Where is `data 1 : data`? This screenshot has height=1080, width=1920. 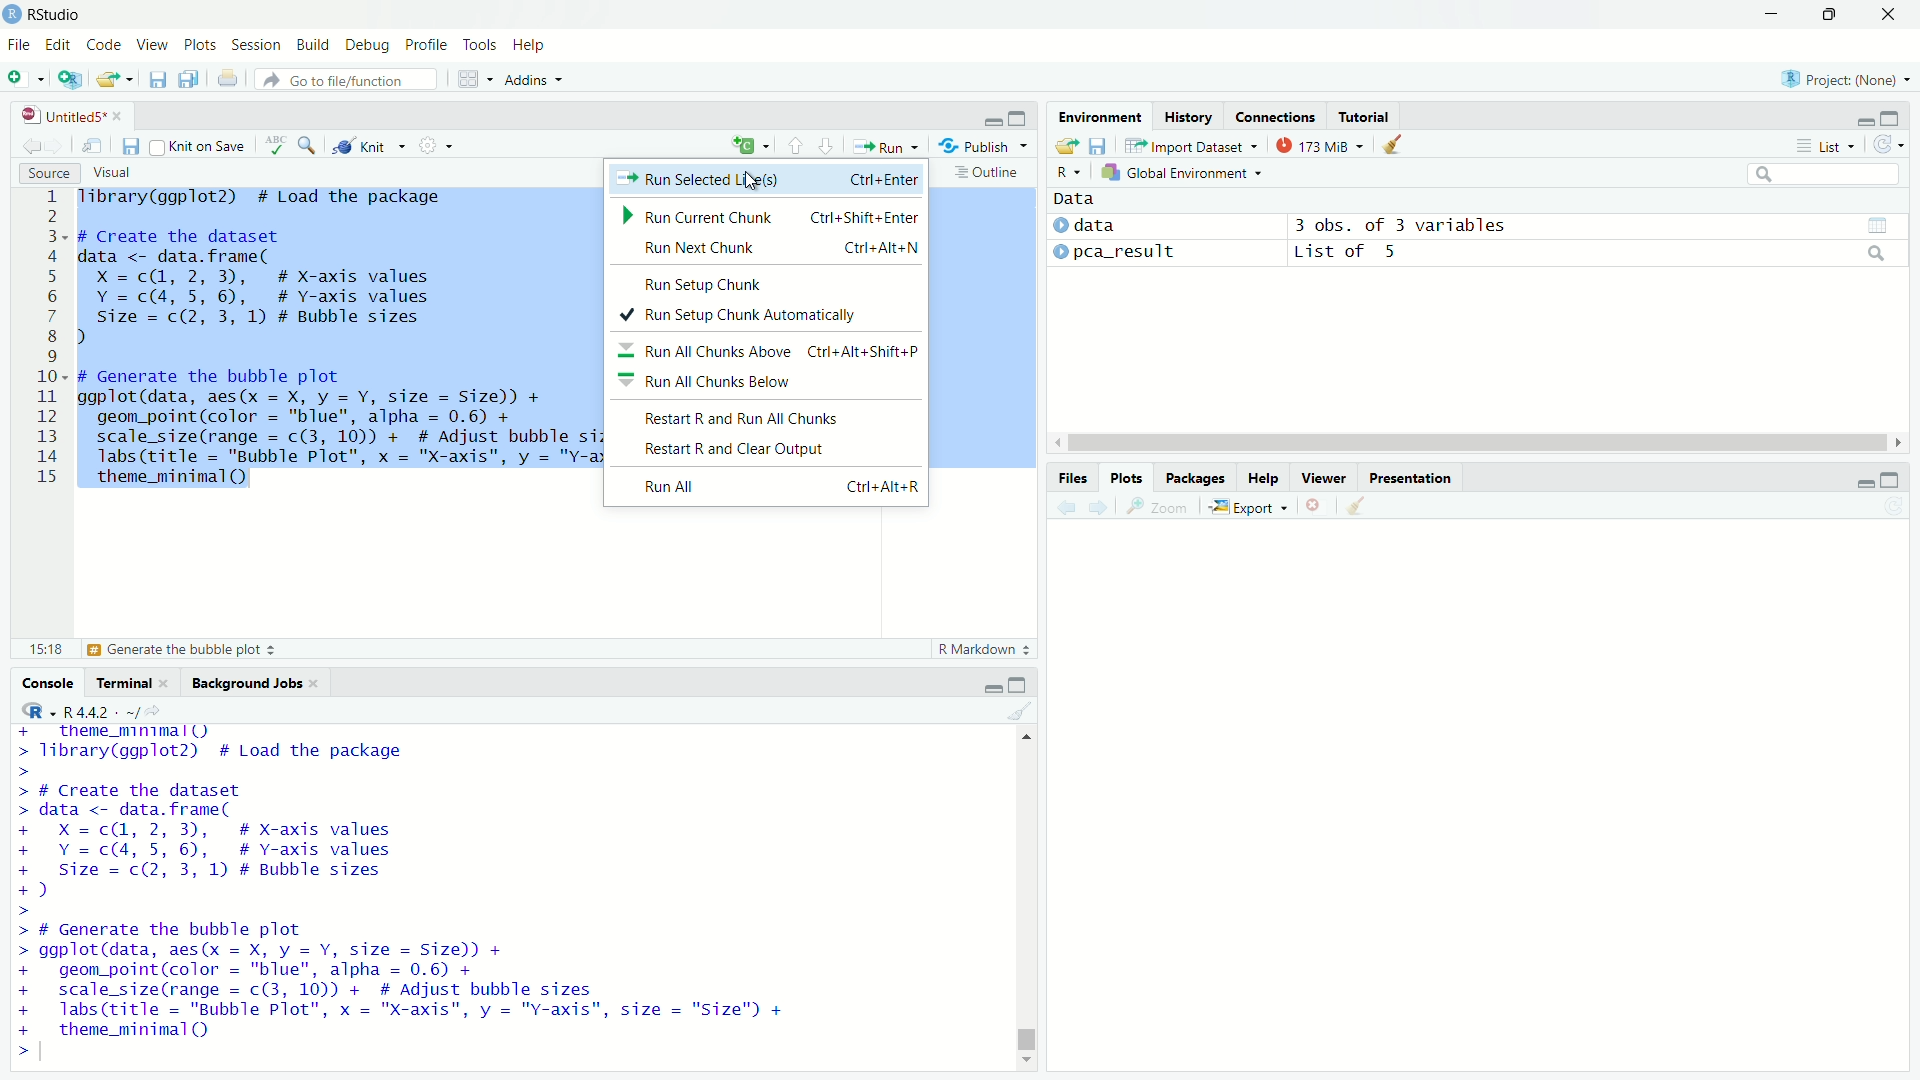
data 1 : data is located at coordinates (1119, 225).